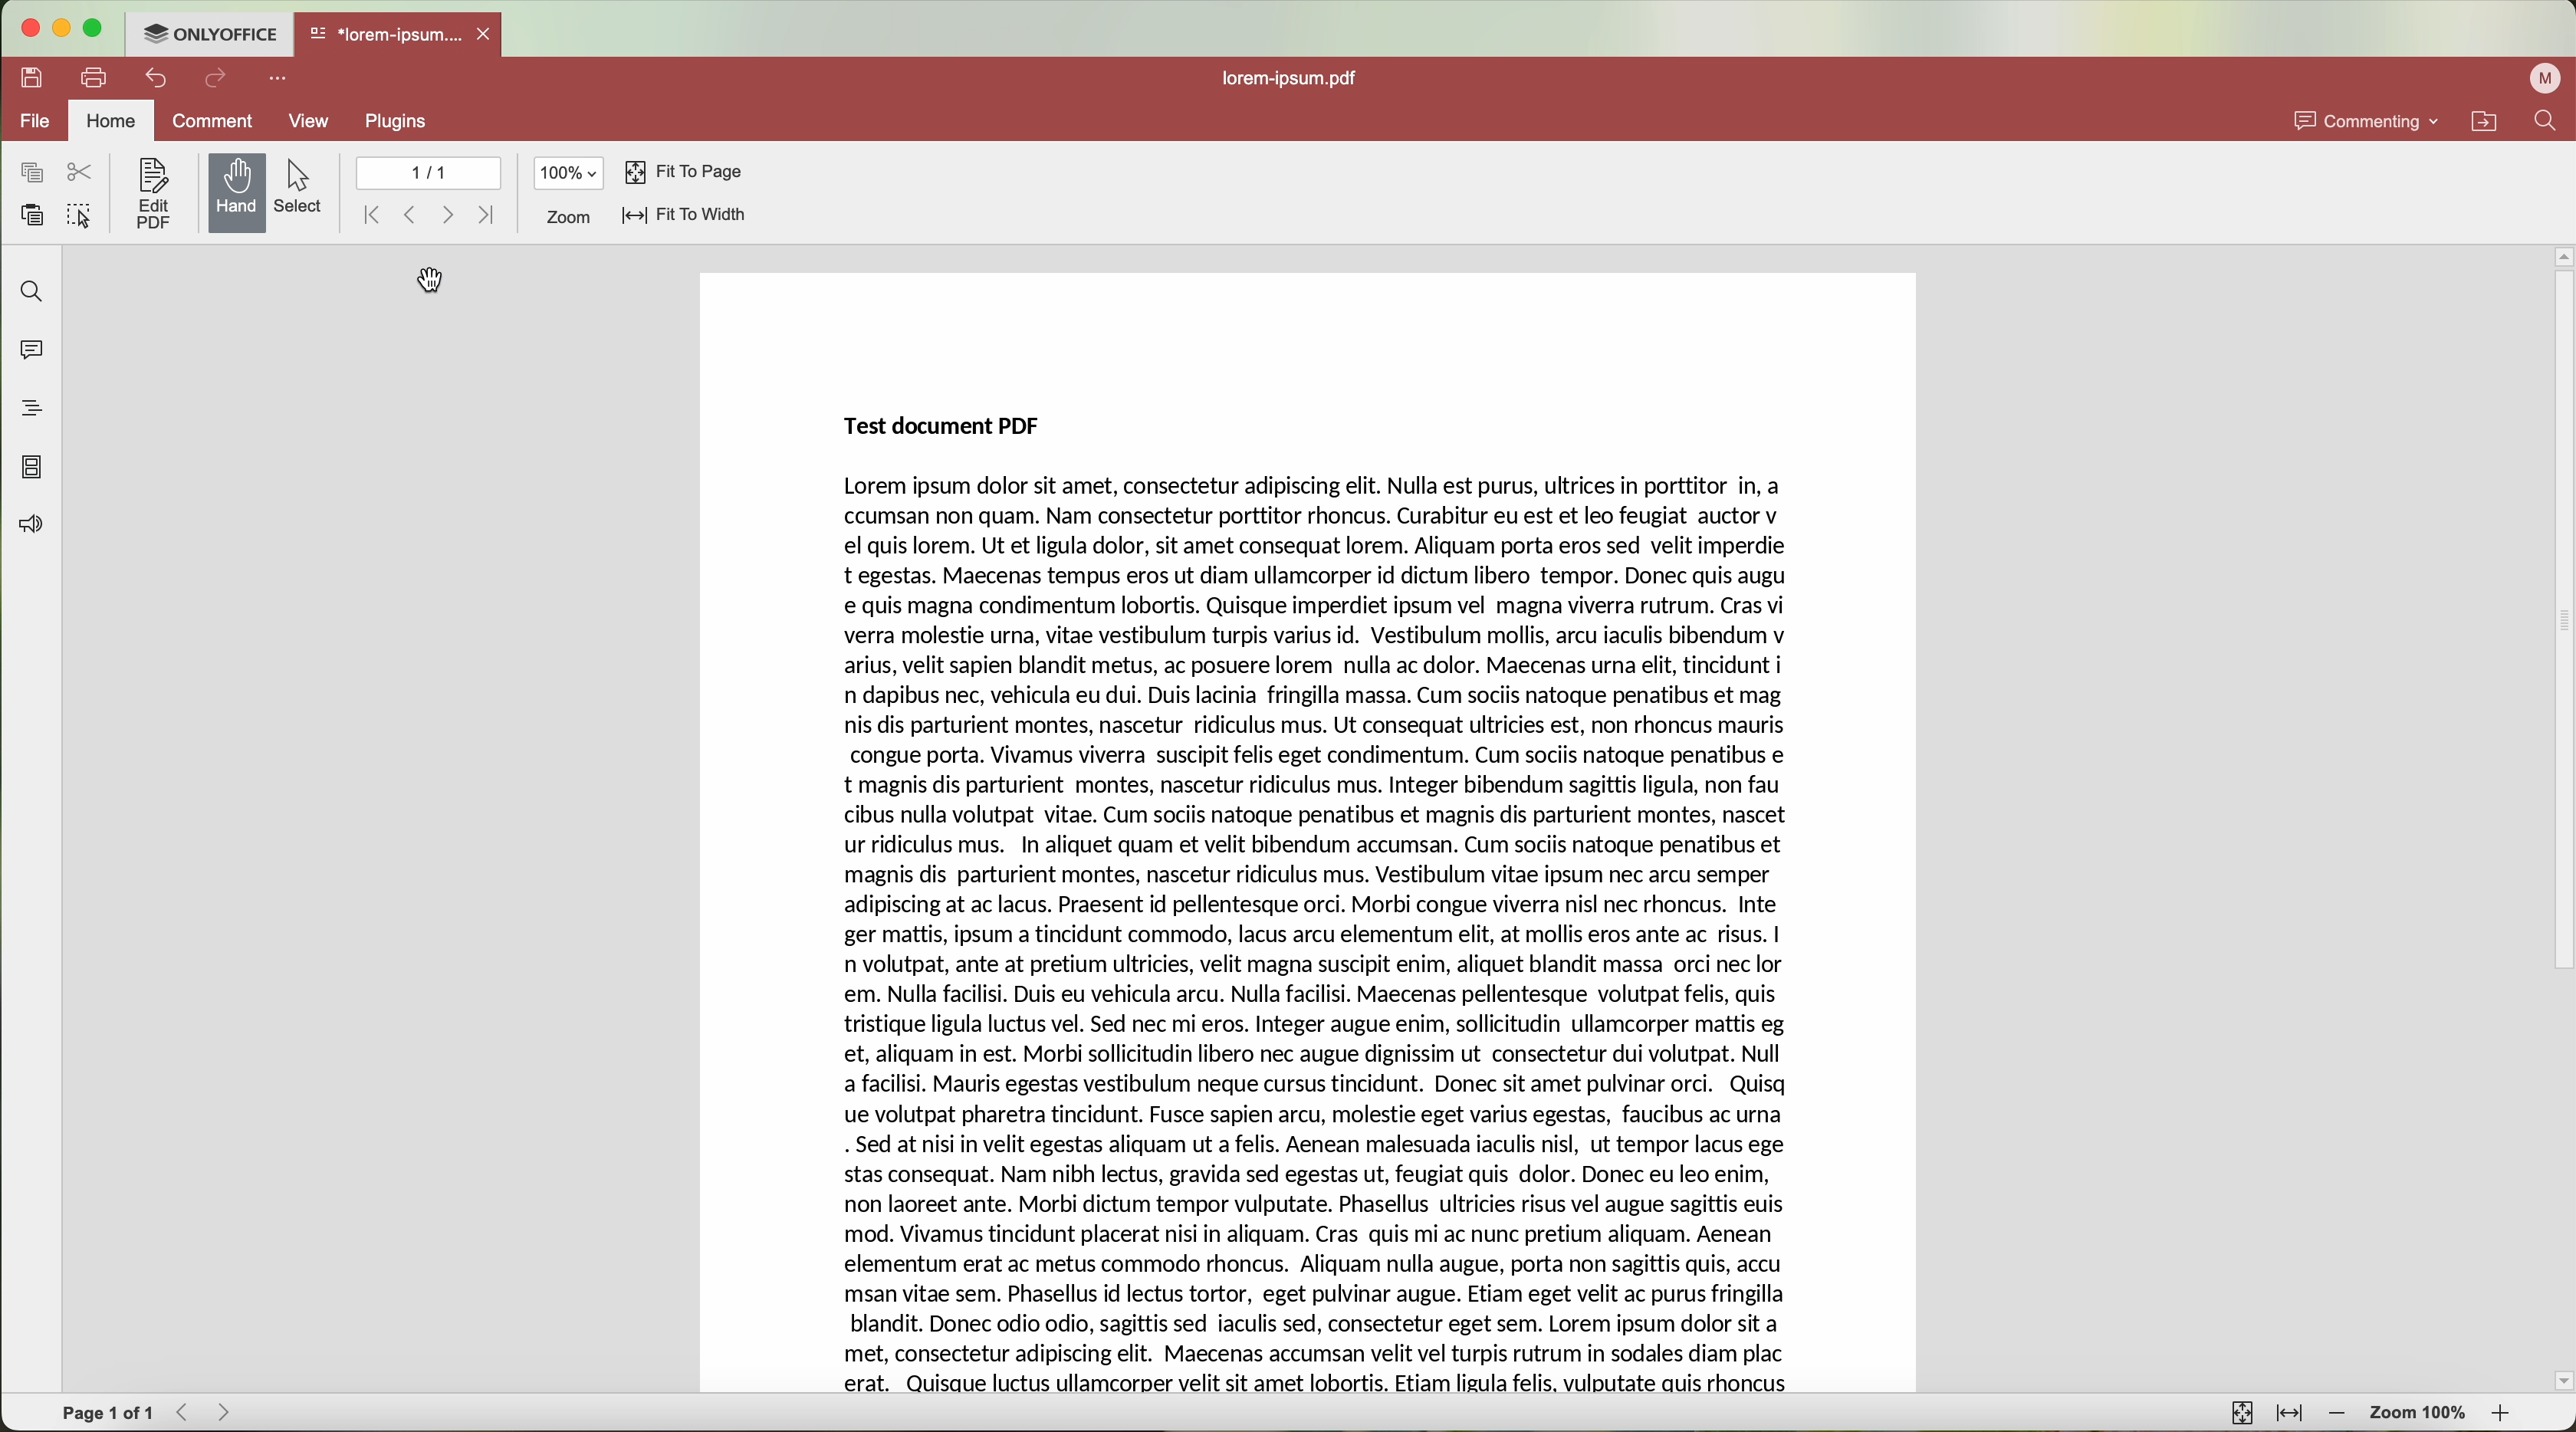  What do you see at coordinates (684, 173) in the screenshot?
I see `fit to page` at bounding box center [684, 173].